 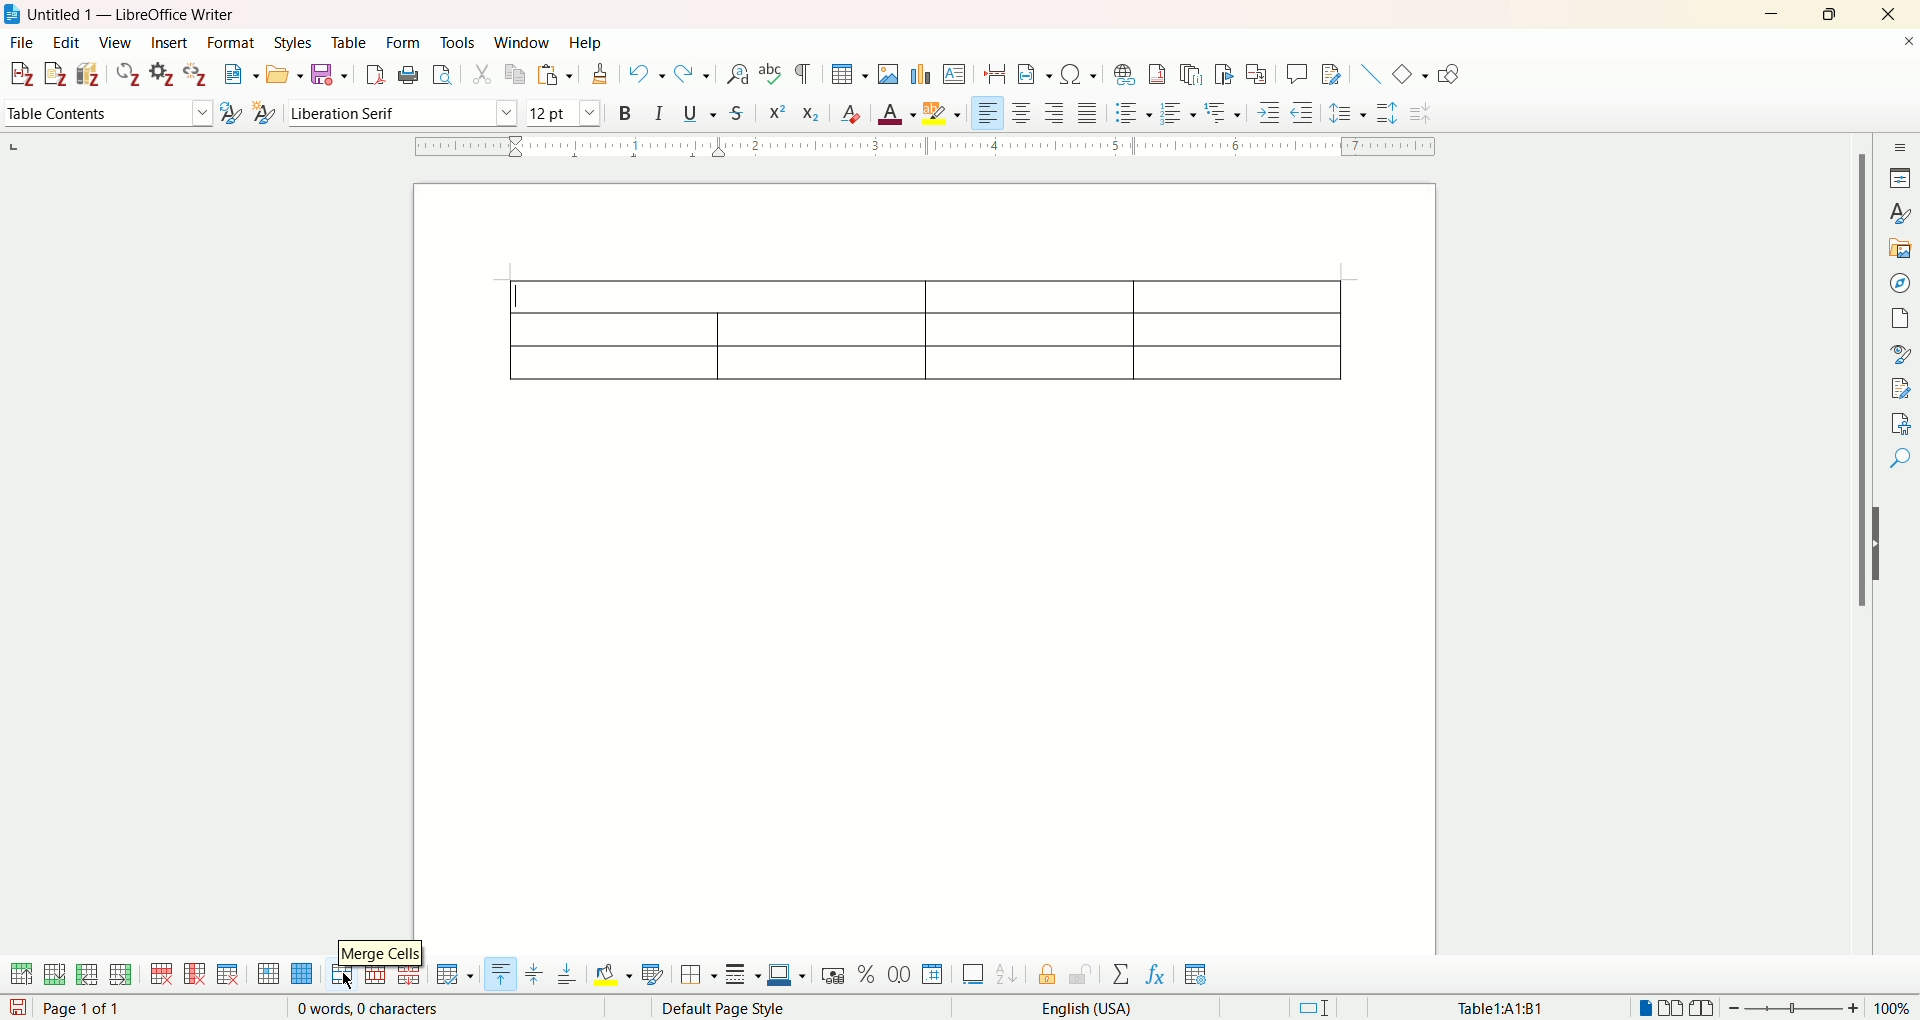 I want to click on standard selection, so click(x=1328, y=1006).